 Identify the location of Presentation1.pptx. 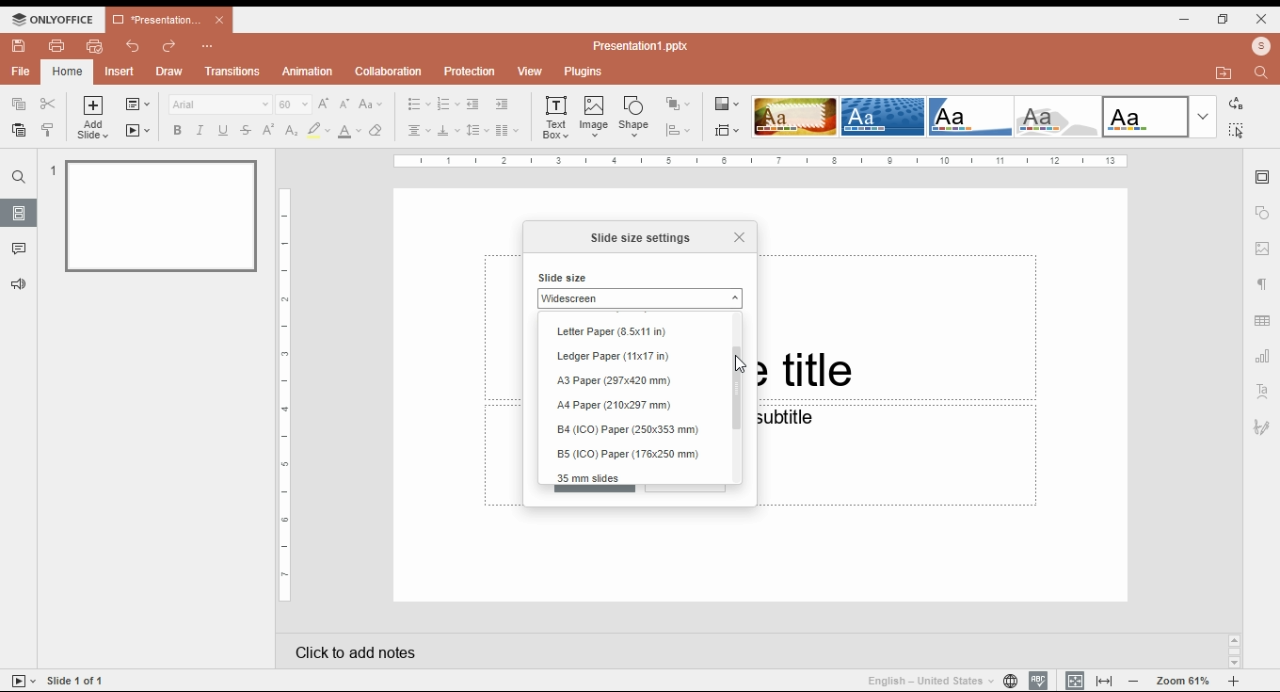
(644, 45).